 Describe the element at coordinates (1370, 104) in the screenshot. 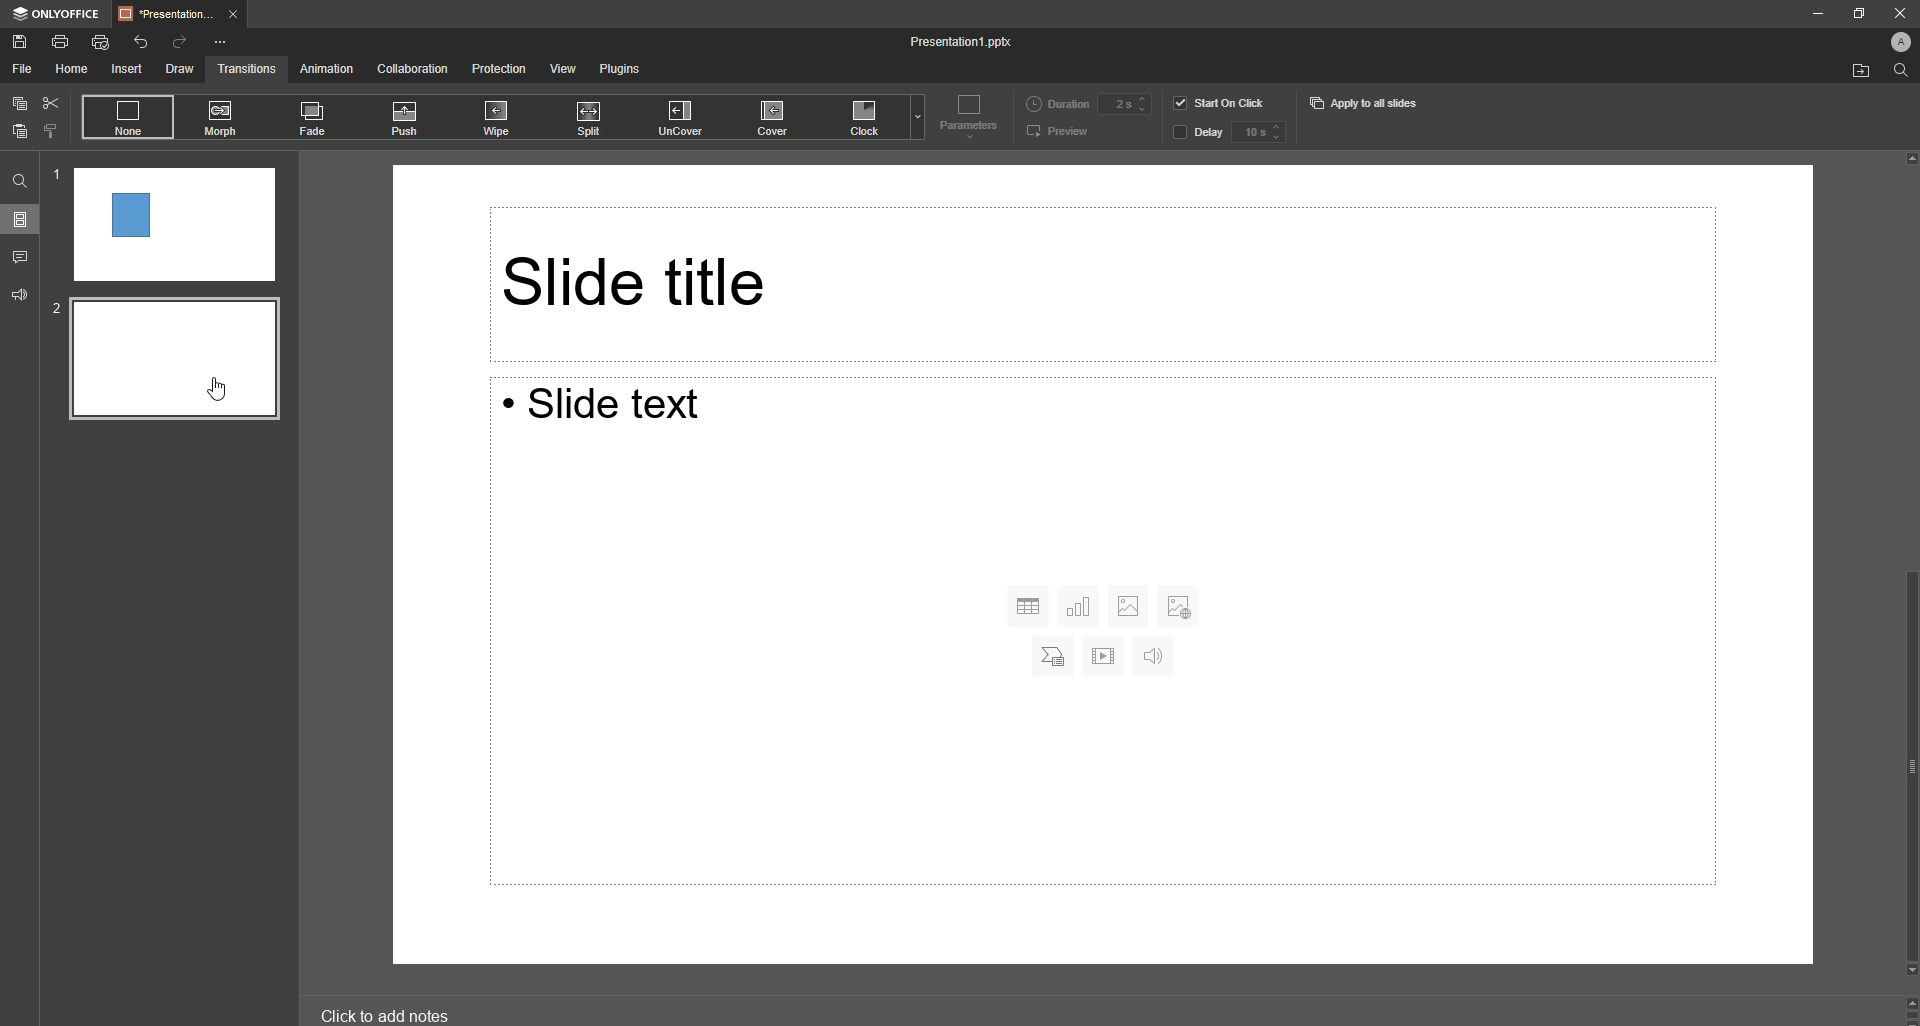

I see `Apply to all slides` at that location.